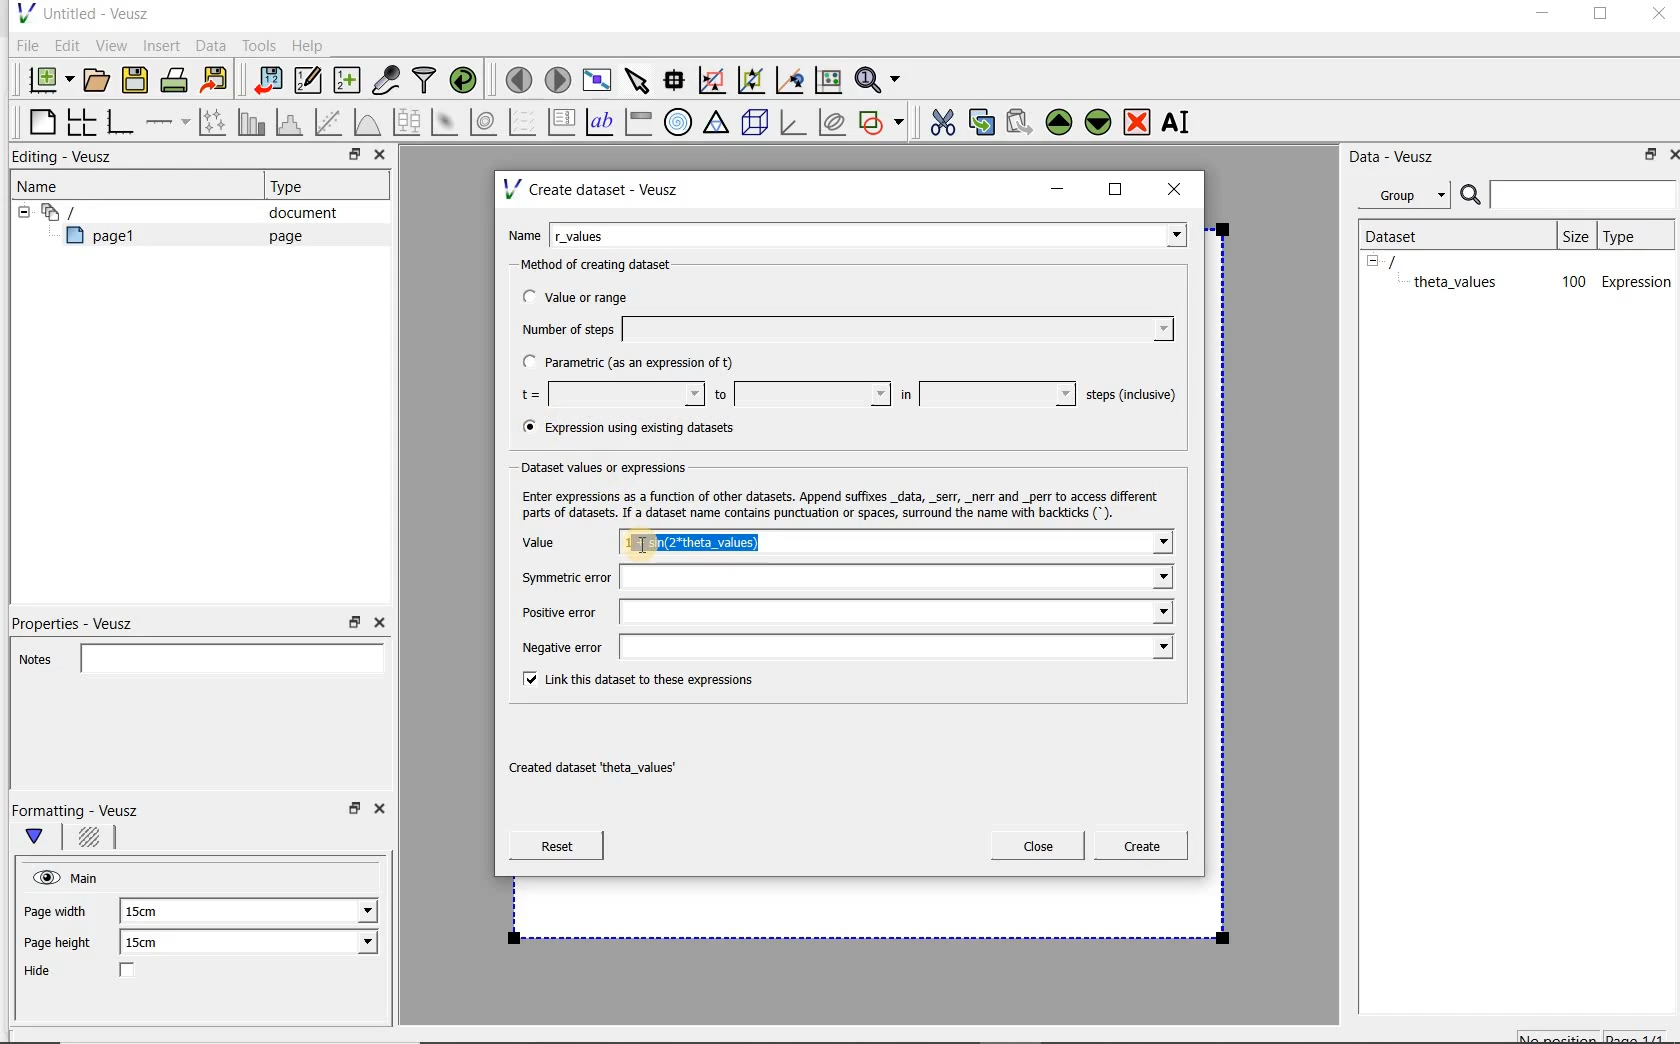 Image resolution: width=1680 pixels, height=1044 pixels. What do you see at coordinates (266, 81) in the screenshot?
I see `import data into Veusz` at bounding box center [266, 81].